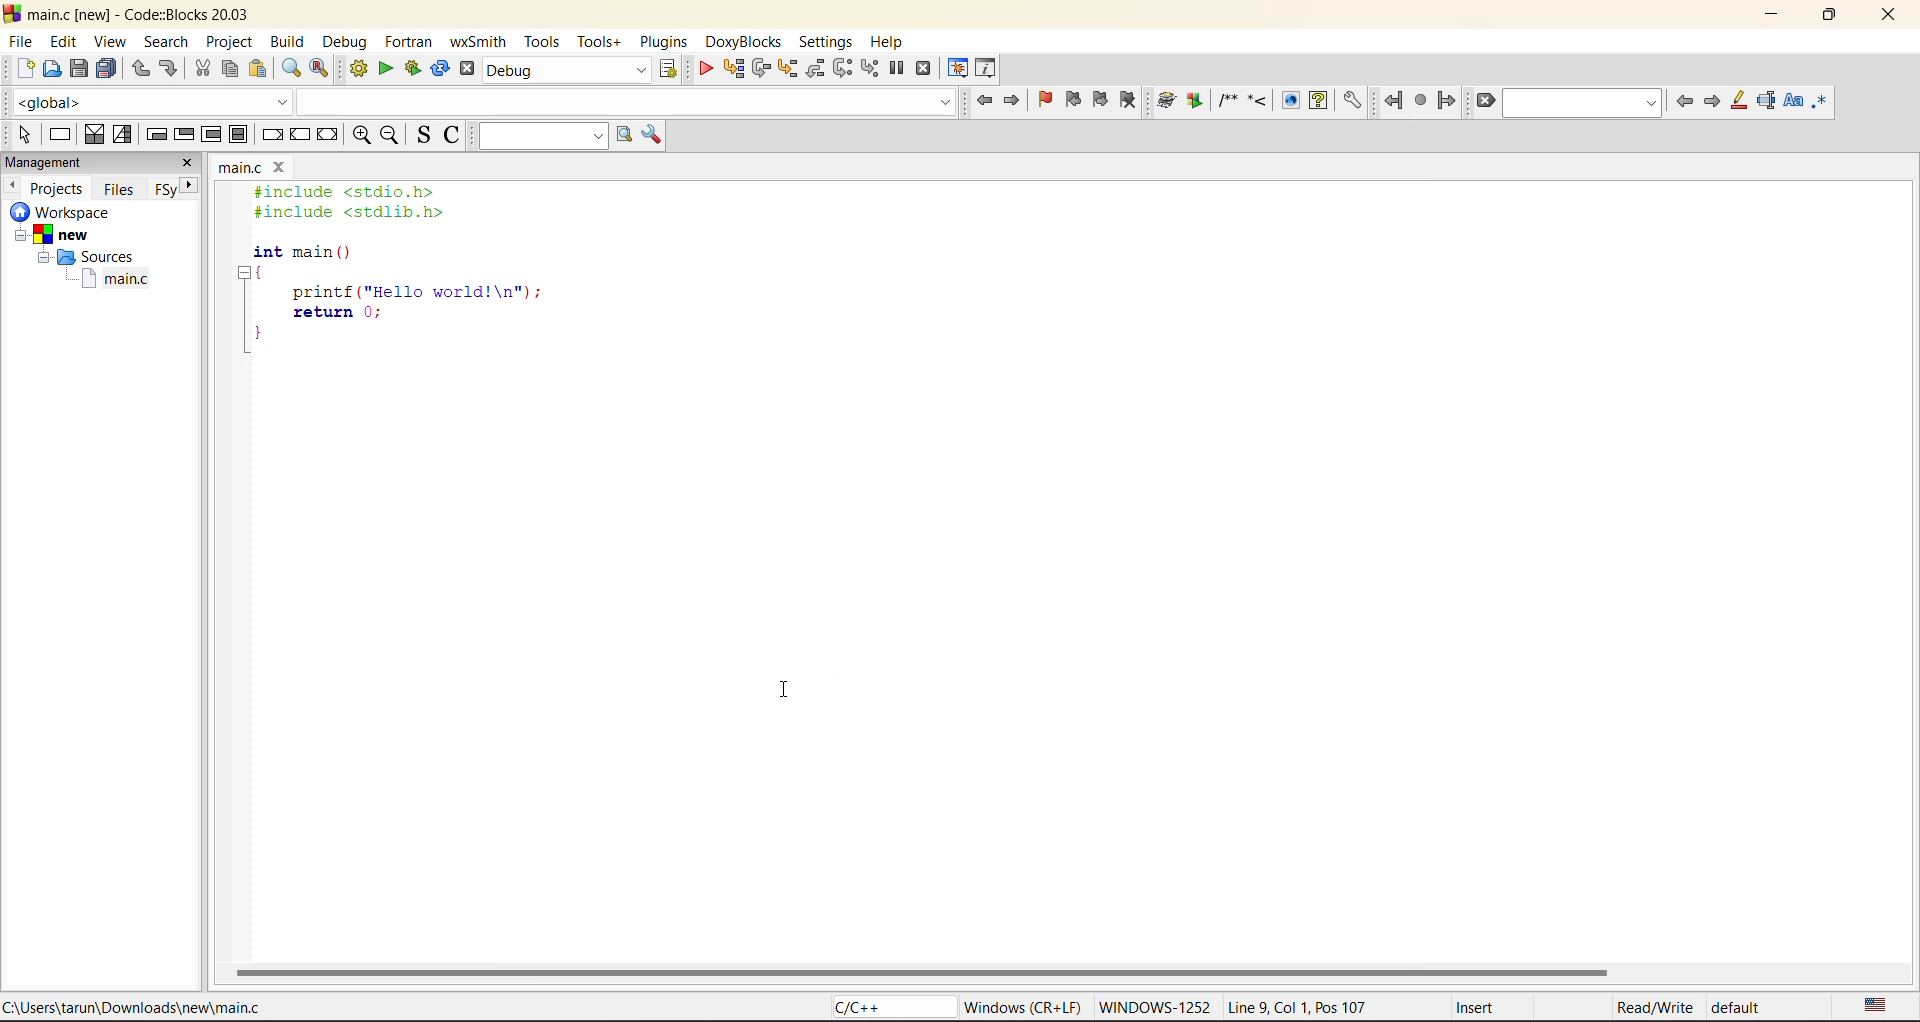 Image resolution: width=1920 pixels, height=1022 pixels. What do you see at coordinates (1652, 1005) in the screenshot?
I see `Read/Write` at bounding box center [1652, 1005].